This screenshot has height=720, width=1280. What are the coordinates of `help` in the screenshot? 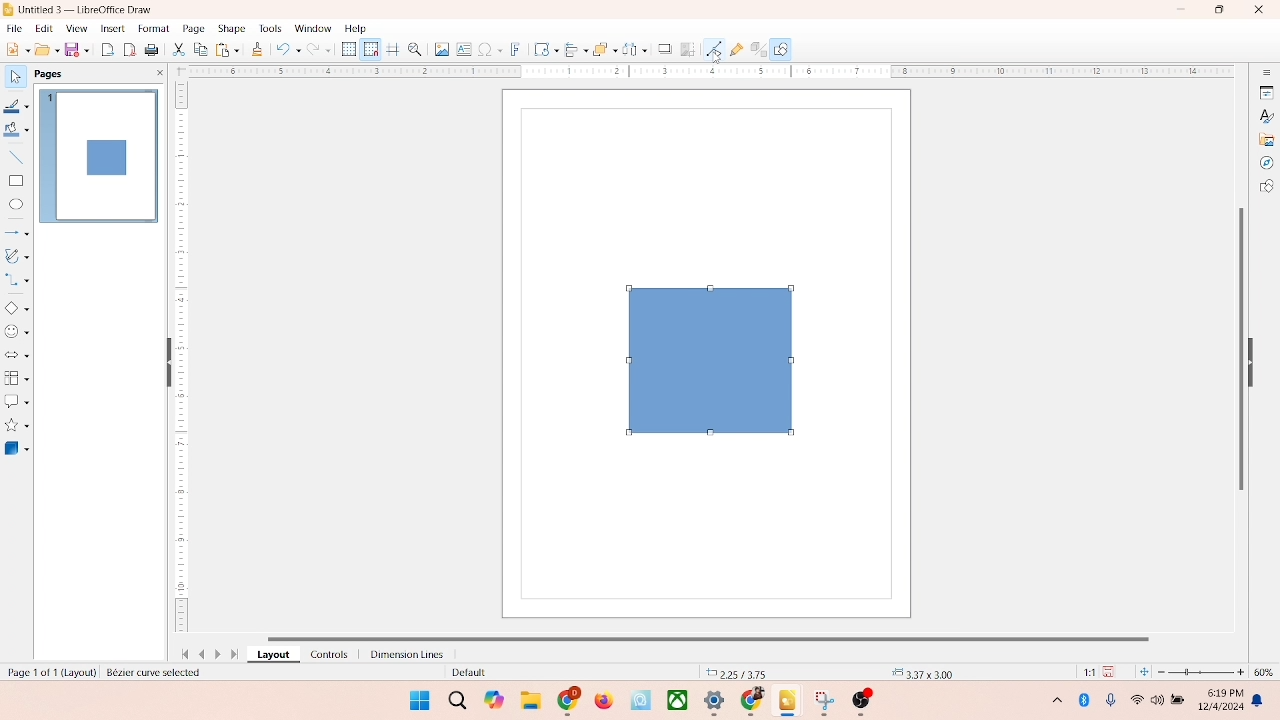 It's located at (356, 28).